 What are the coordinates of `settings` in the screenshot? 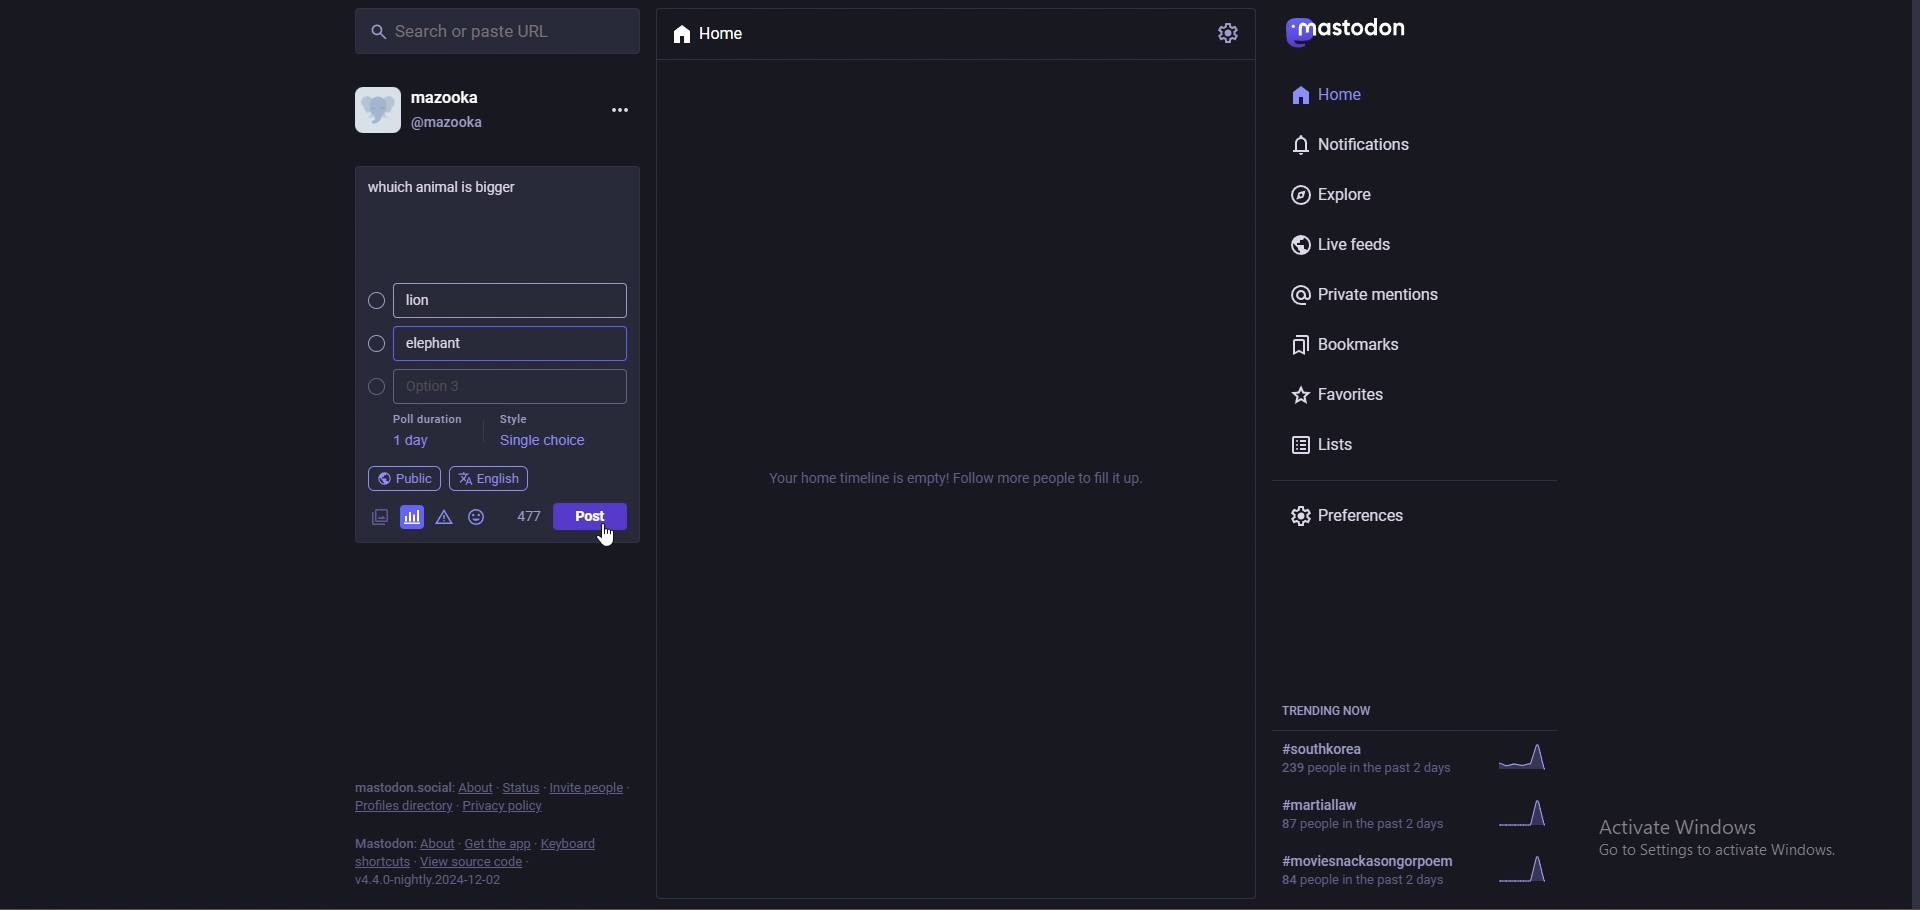 It's located at (1226, 33).